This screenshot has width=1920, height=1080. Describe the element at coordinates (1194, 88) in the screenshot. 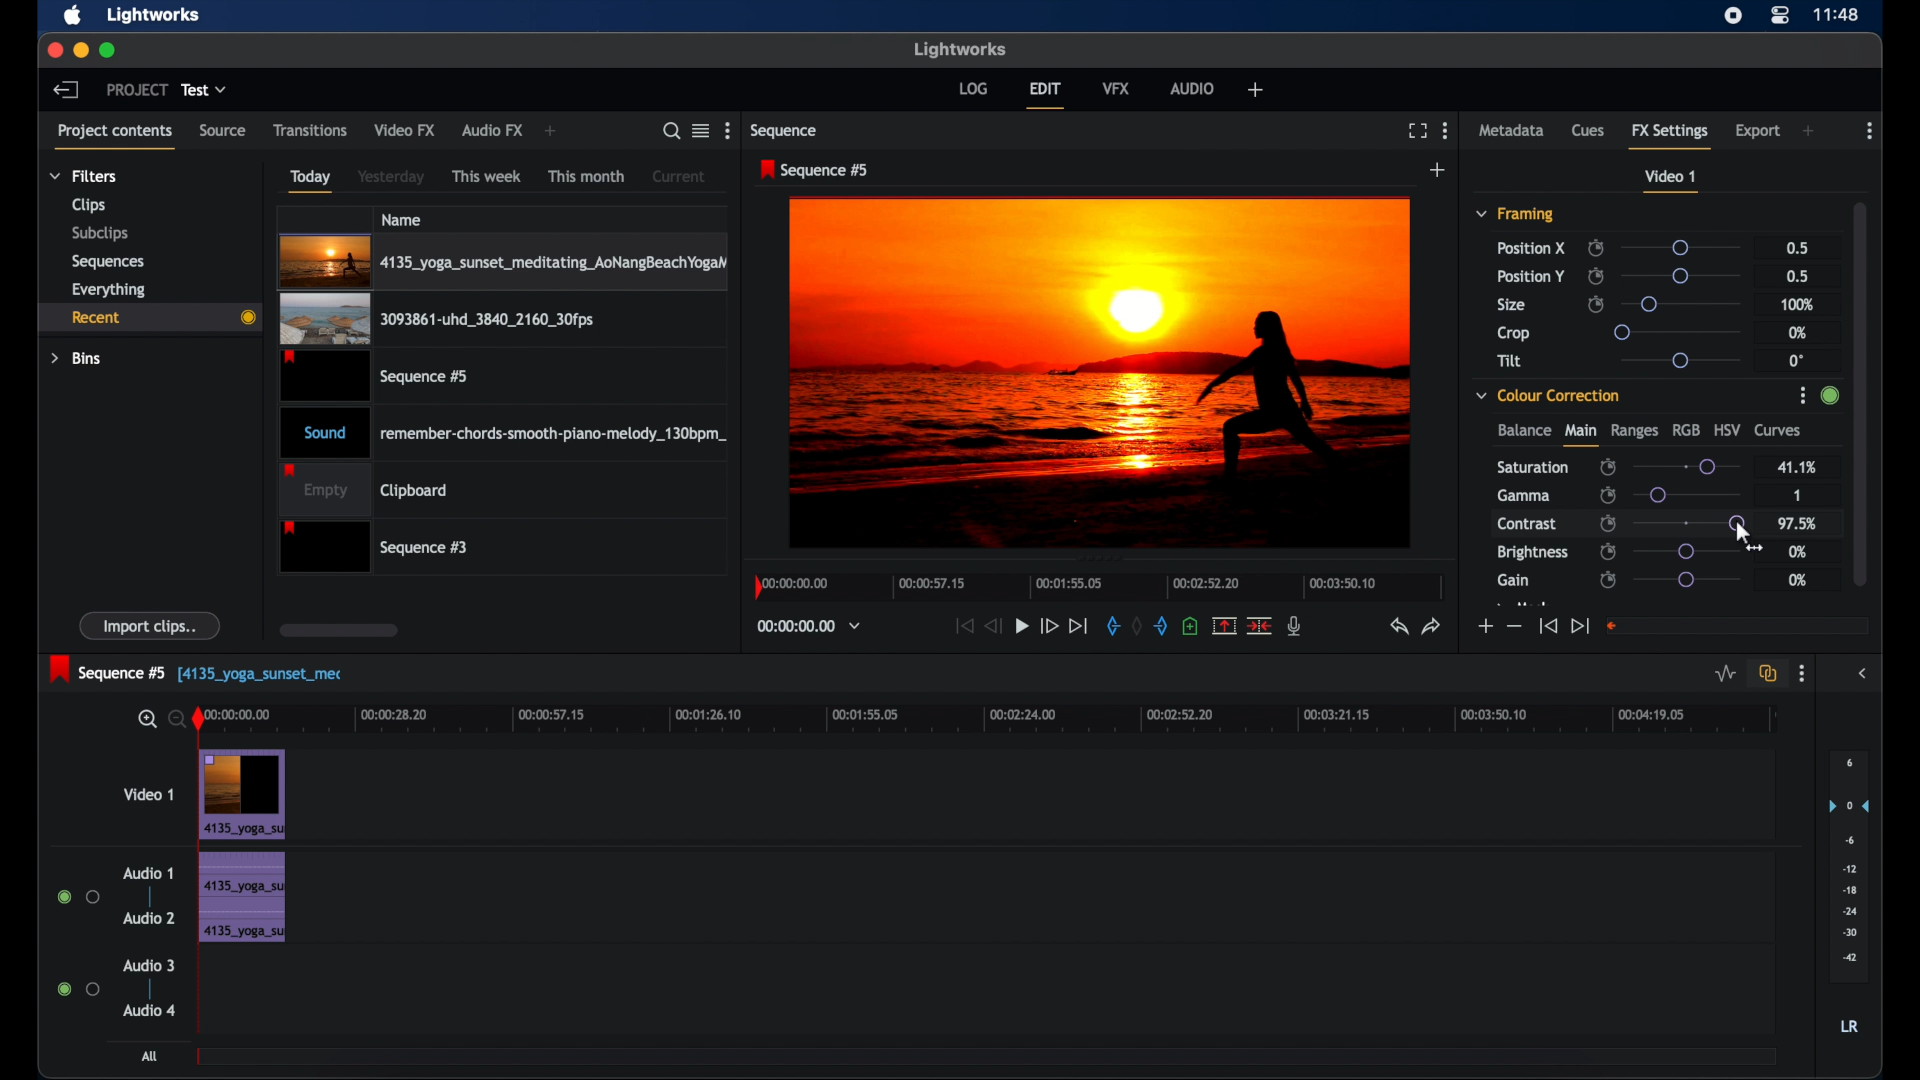

I see `audio` at that location.